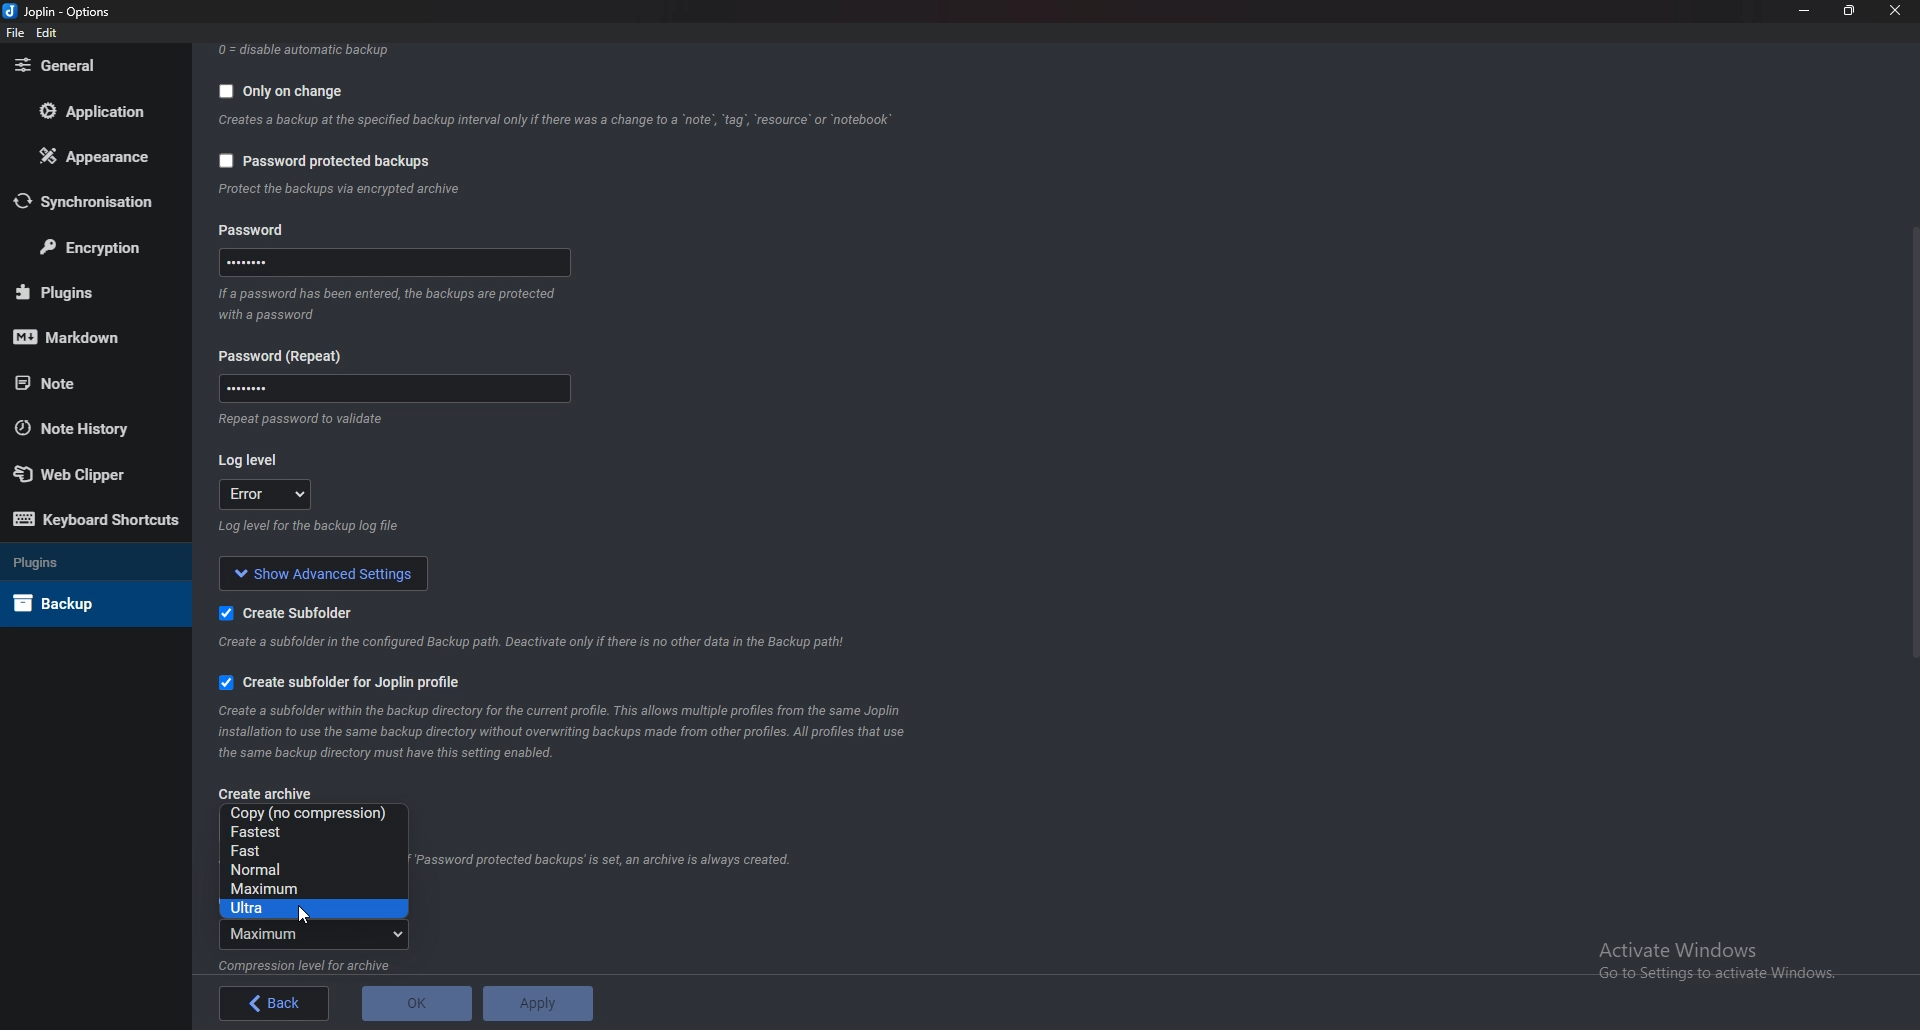  I want to click on Web Clipper, so click(93, 474).